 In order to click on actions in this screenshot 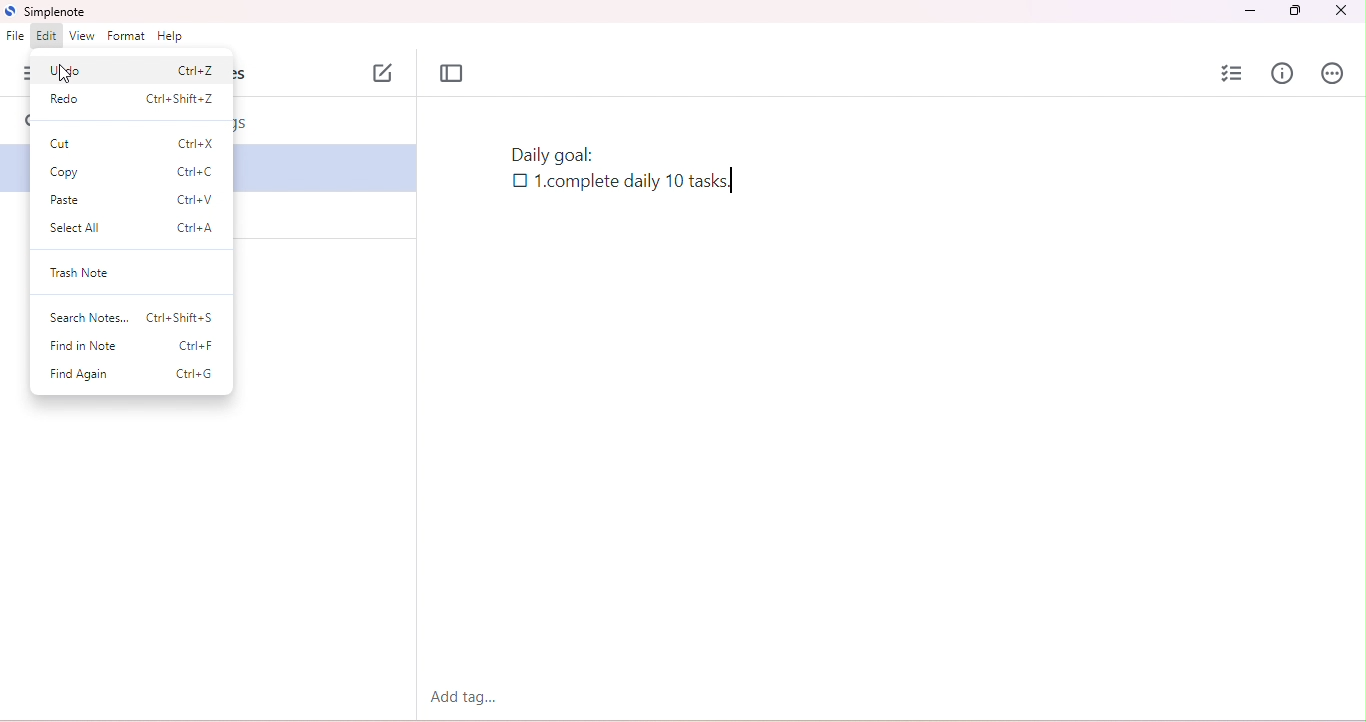, I will do `click(1334, 73)`.